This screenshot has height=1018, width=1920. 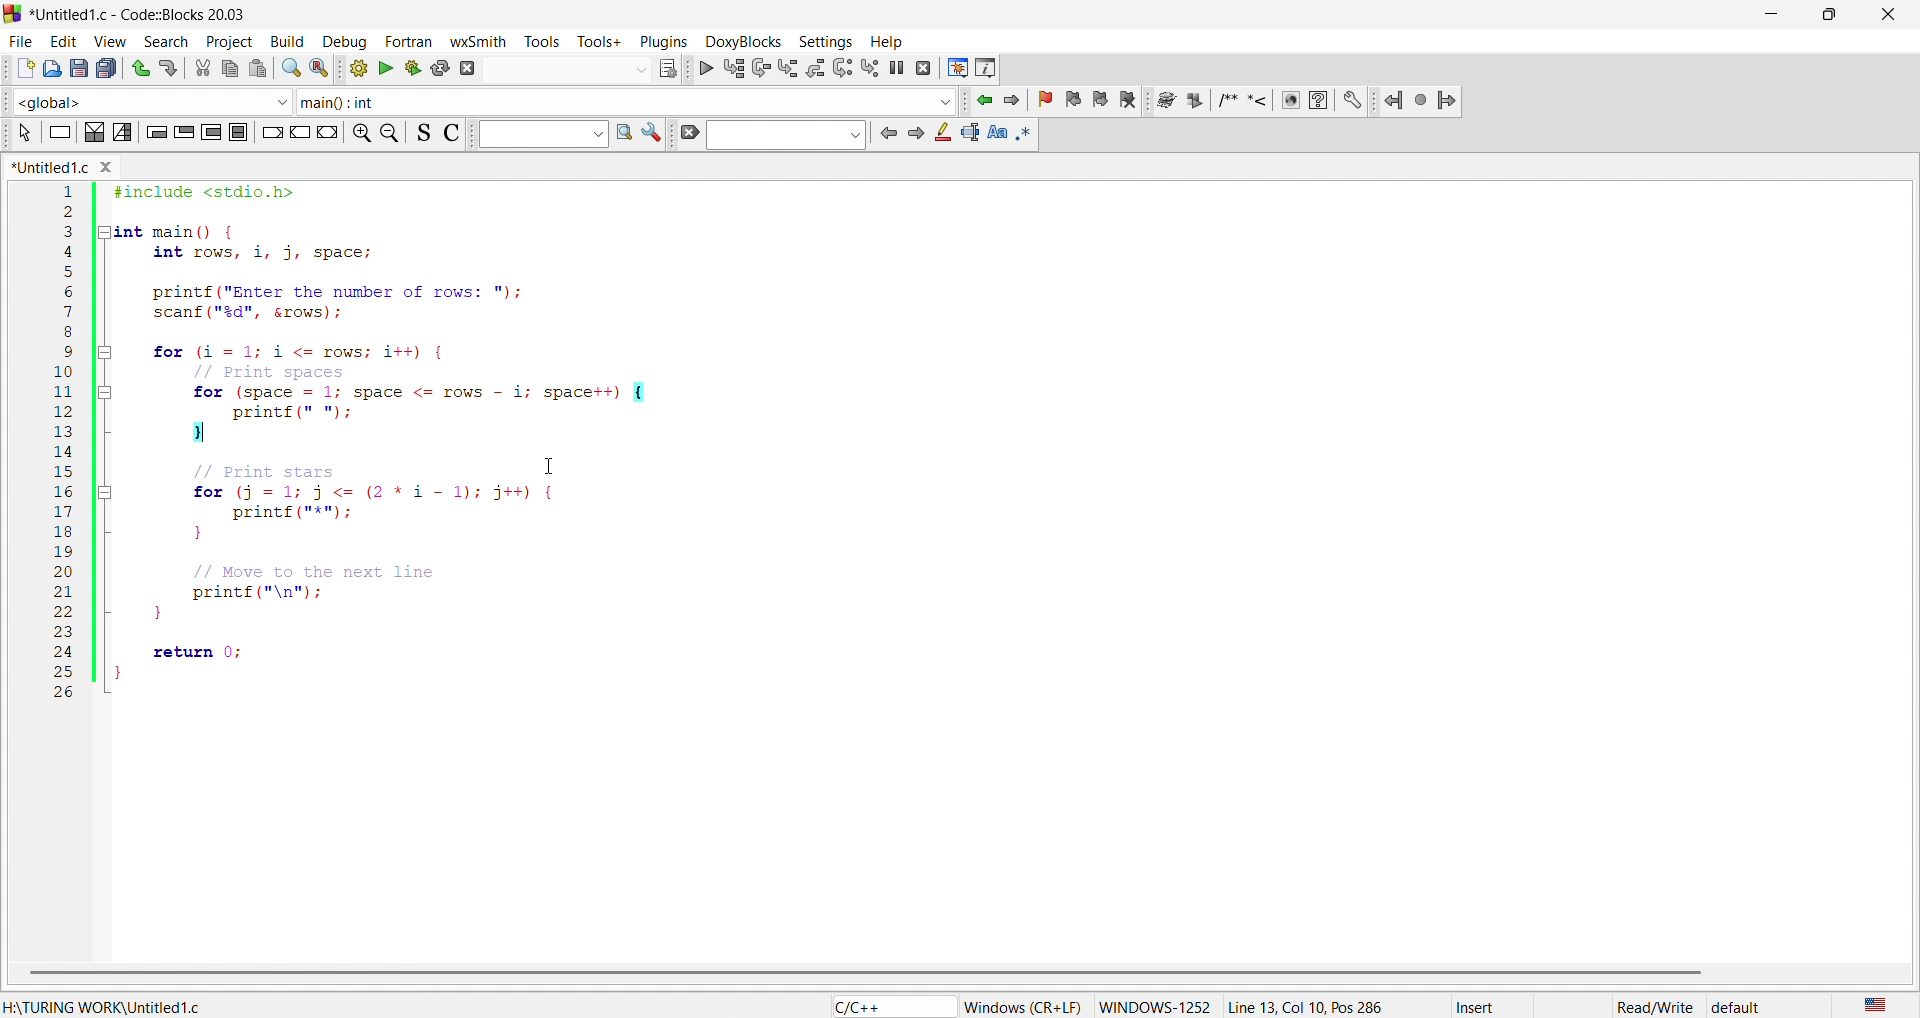 What do you see at coordinates (1449, 102) in the screenshot?
I see `jump forward` at bounding box center [1449, 102].